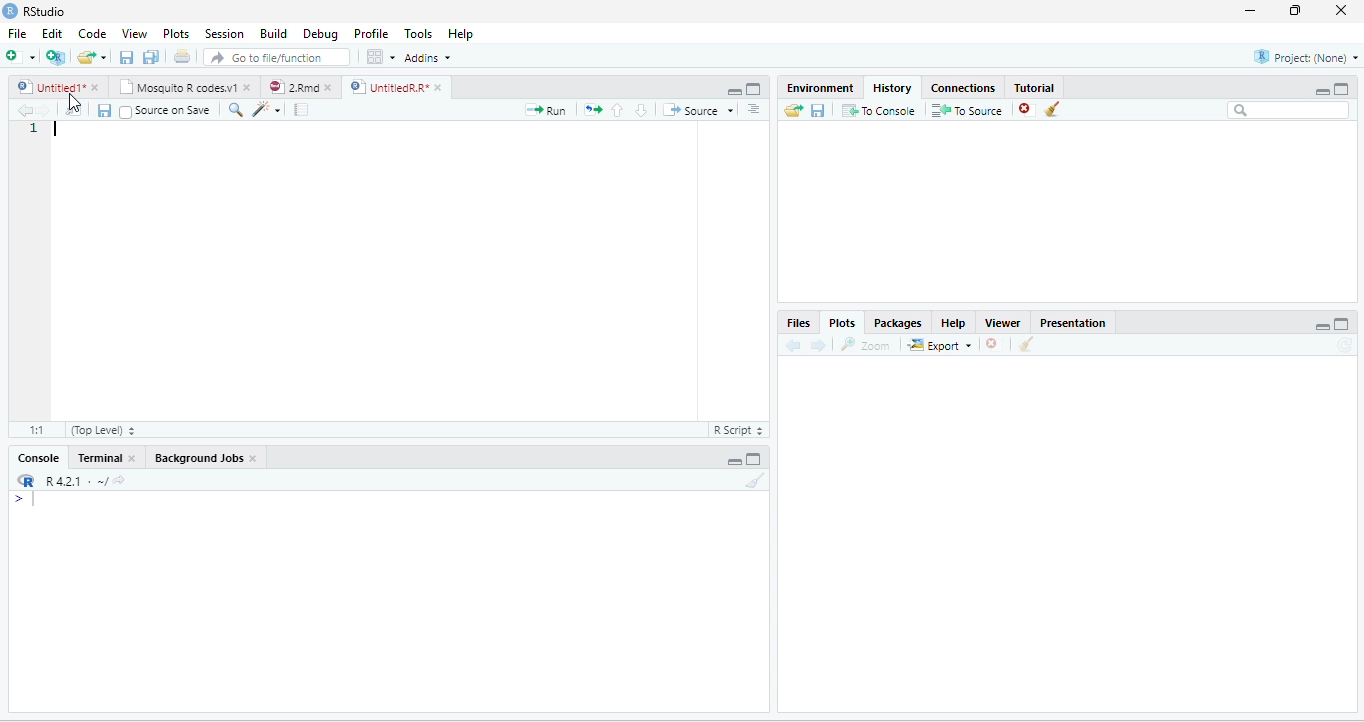  What do you see at coordinates (34, 130) in the screenshot?
I see `Line number` at bounding box center [34, 130].